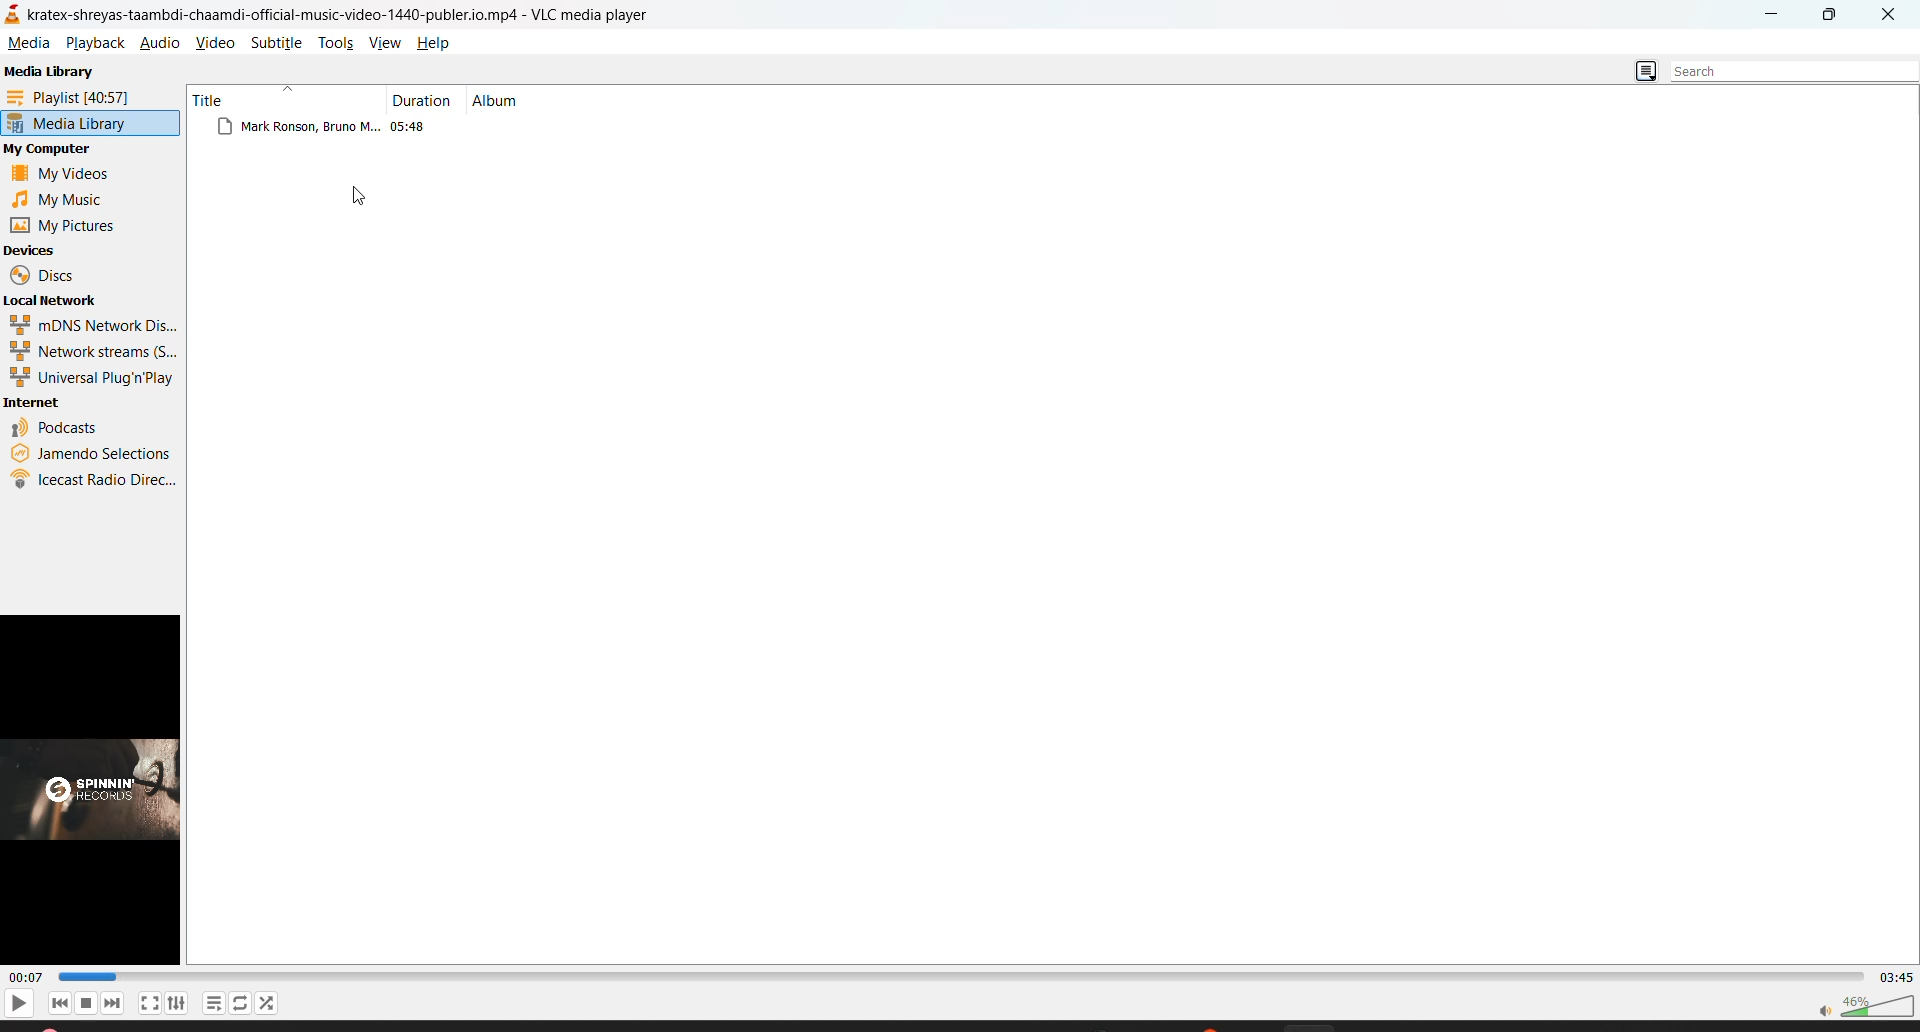 Image resolution: width=1920 pixels, height=1032 pixels. I want to click on play, so click(14, 1001).